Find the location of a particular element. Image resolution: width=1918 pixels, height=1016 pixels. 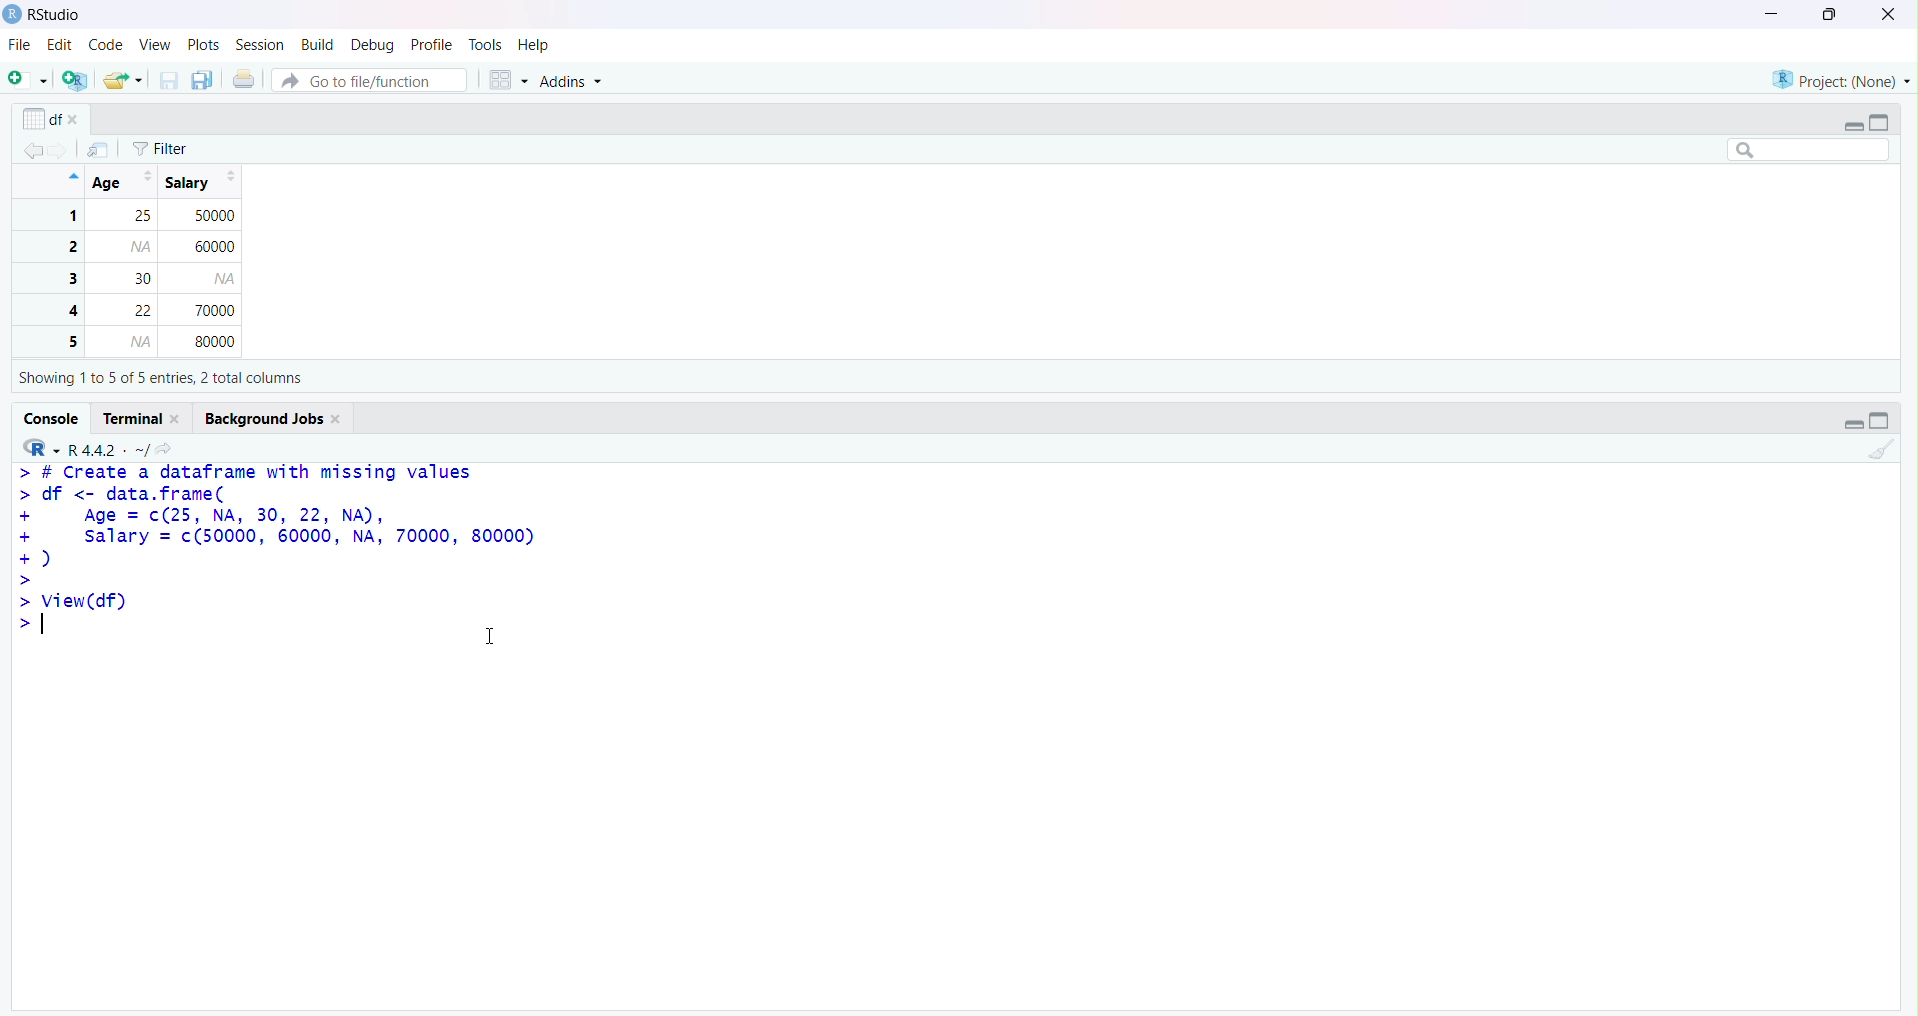

Profile is located at coordinates (433, 44).